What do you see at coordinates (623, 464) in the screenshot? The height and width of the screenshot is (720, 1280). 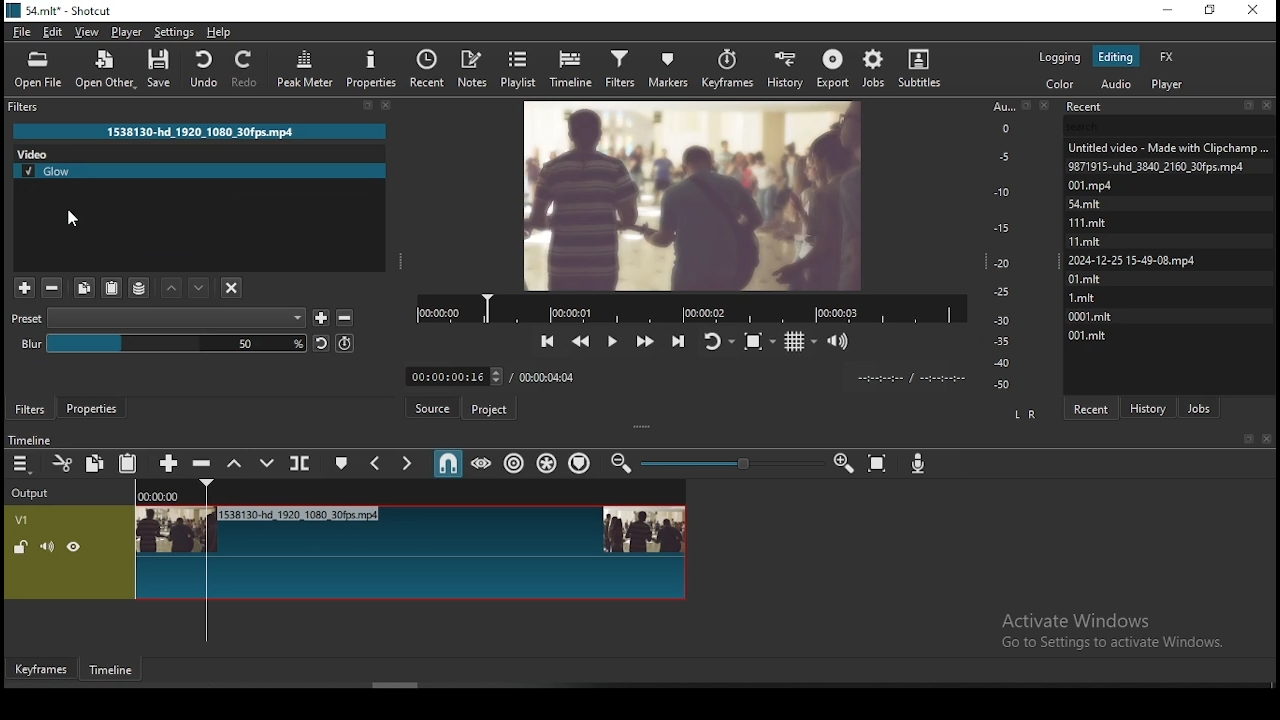 I see `zoom timeline in` at bounding box center [623, 464].